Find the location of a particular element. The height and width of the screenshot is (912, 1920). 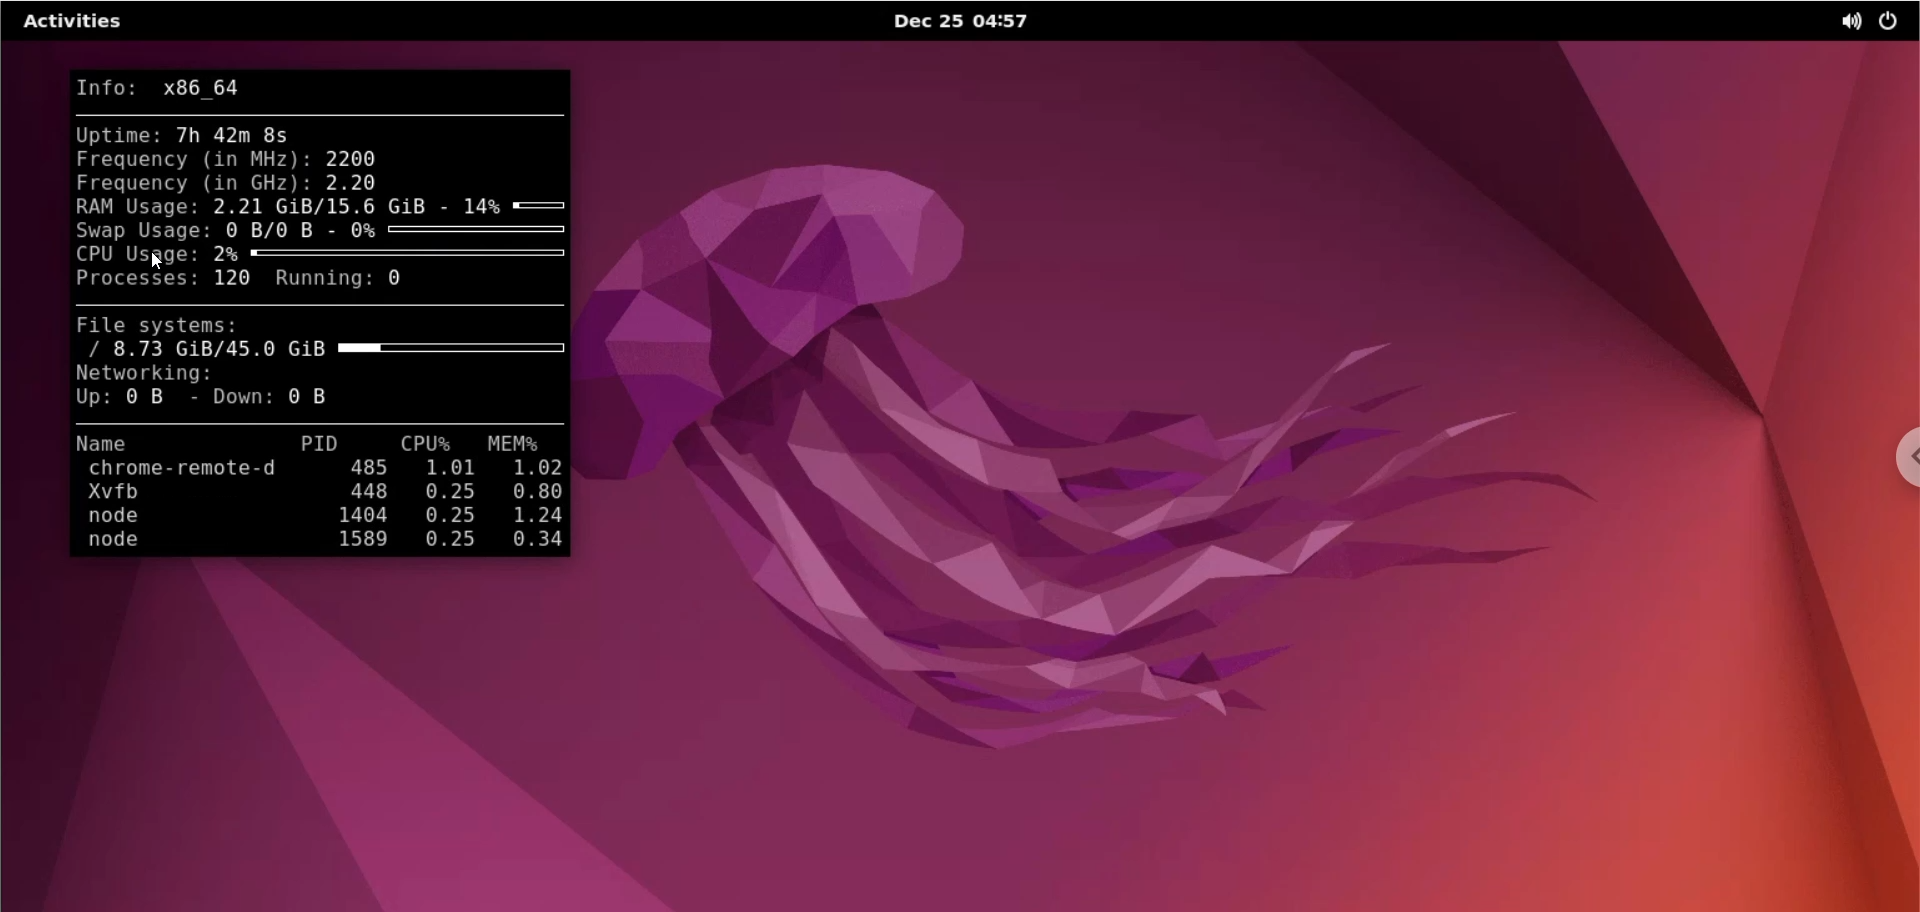

frequency (in MHz): is located at coordinates (190, 160).